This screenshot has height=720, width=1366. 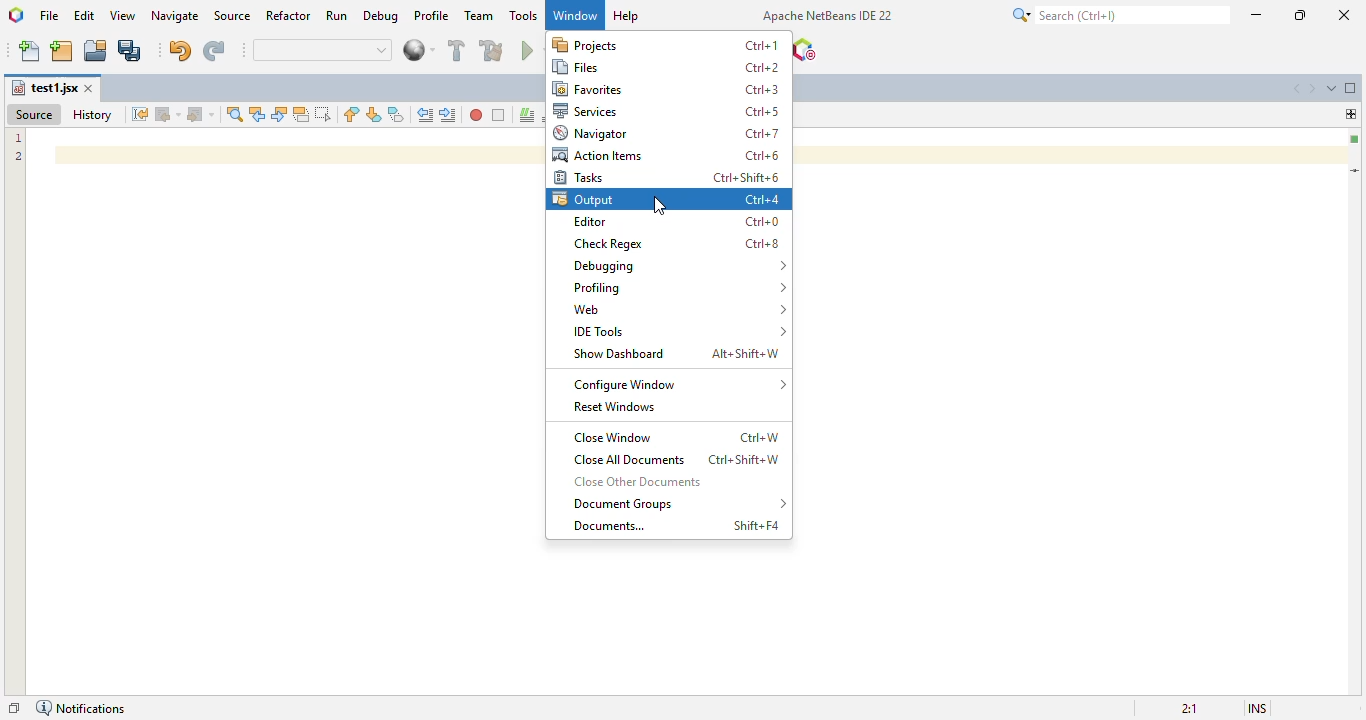 What do you see at coordinates (492, 49) in the screenshot?
I see `clean and build project` at bounding box center [492, 49].